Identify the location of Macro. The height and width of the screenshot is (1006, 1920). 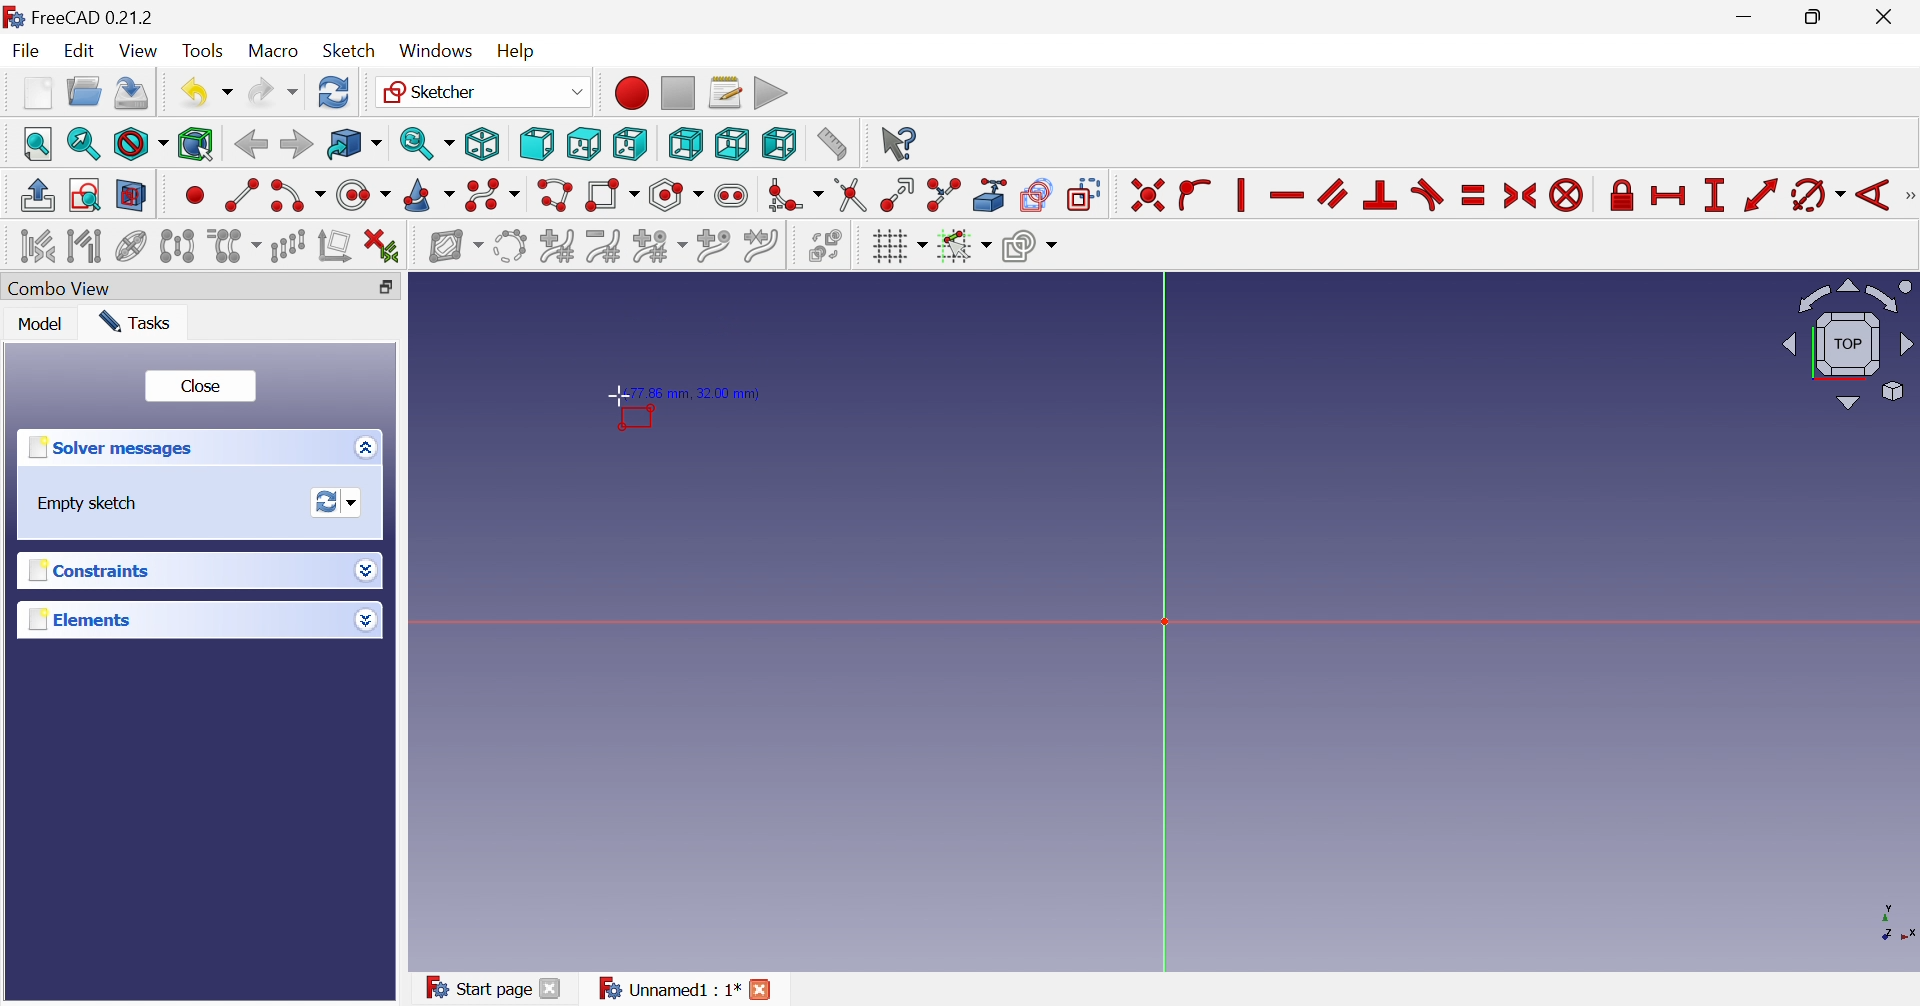
(272, 52).